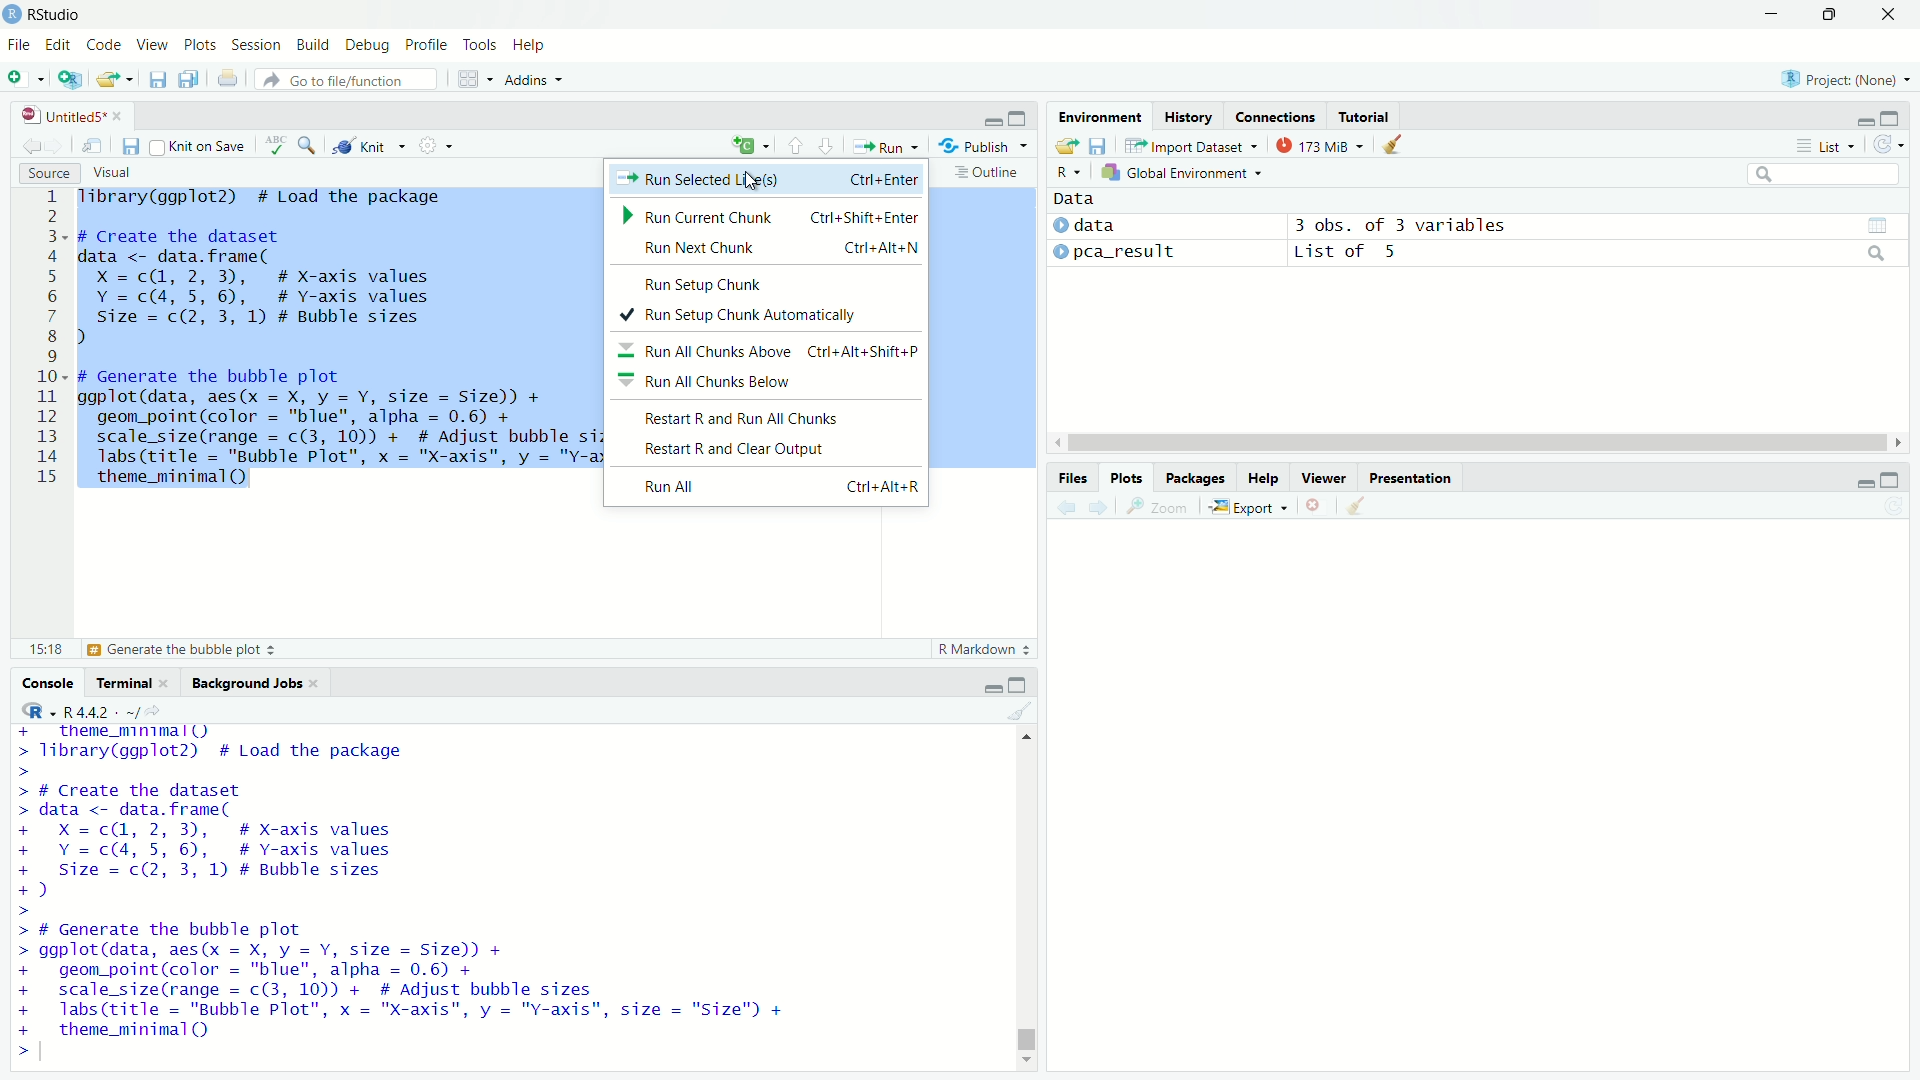  Describe the element at coordinates (26, 78) in the screenshot. I see `new file` at that location.